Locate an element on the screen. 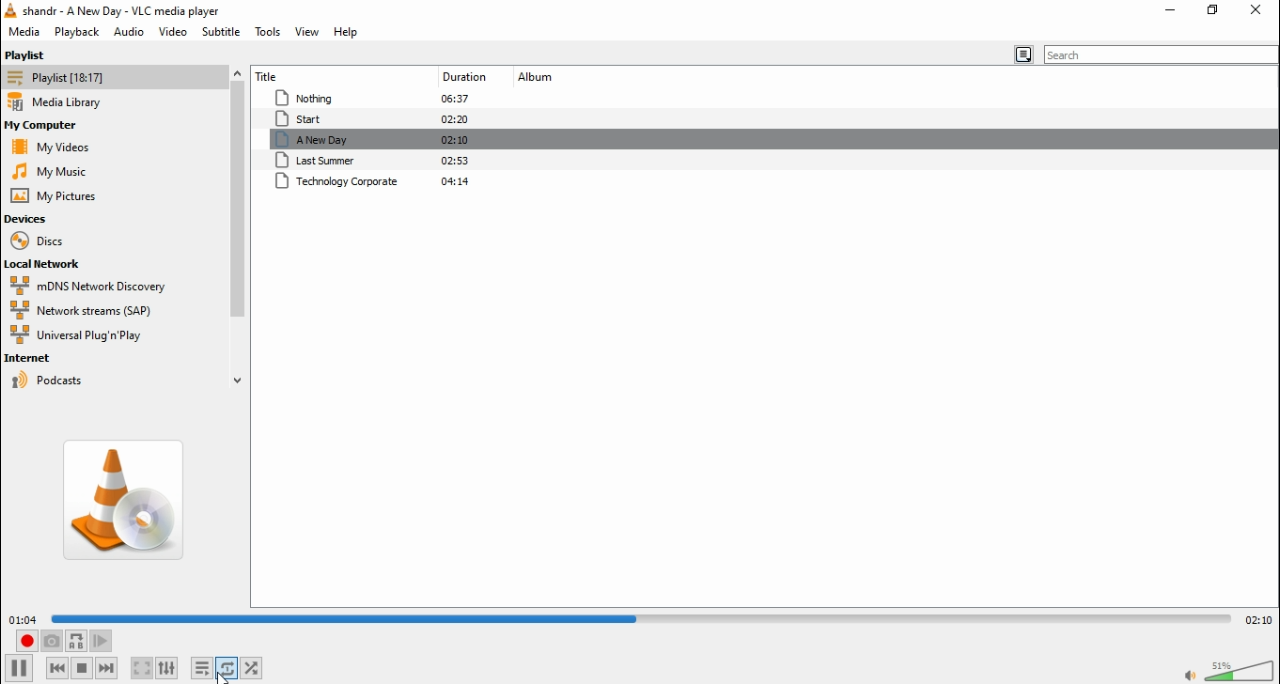 This screenshot has height=684, width=1280. toggle playlist view is located at coordinates (1025, 54).